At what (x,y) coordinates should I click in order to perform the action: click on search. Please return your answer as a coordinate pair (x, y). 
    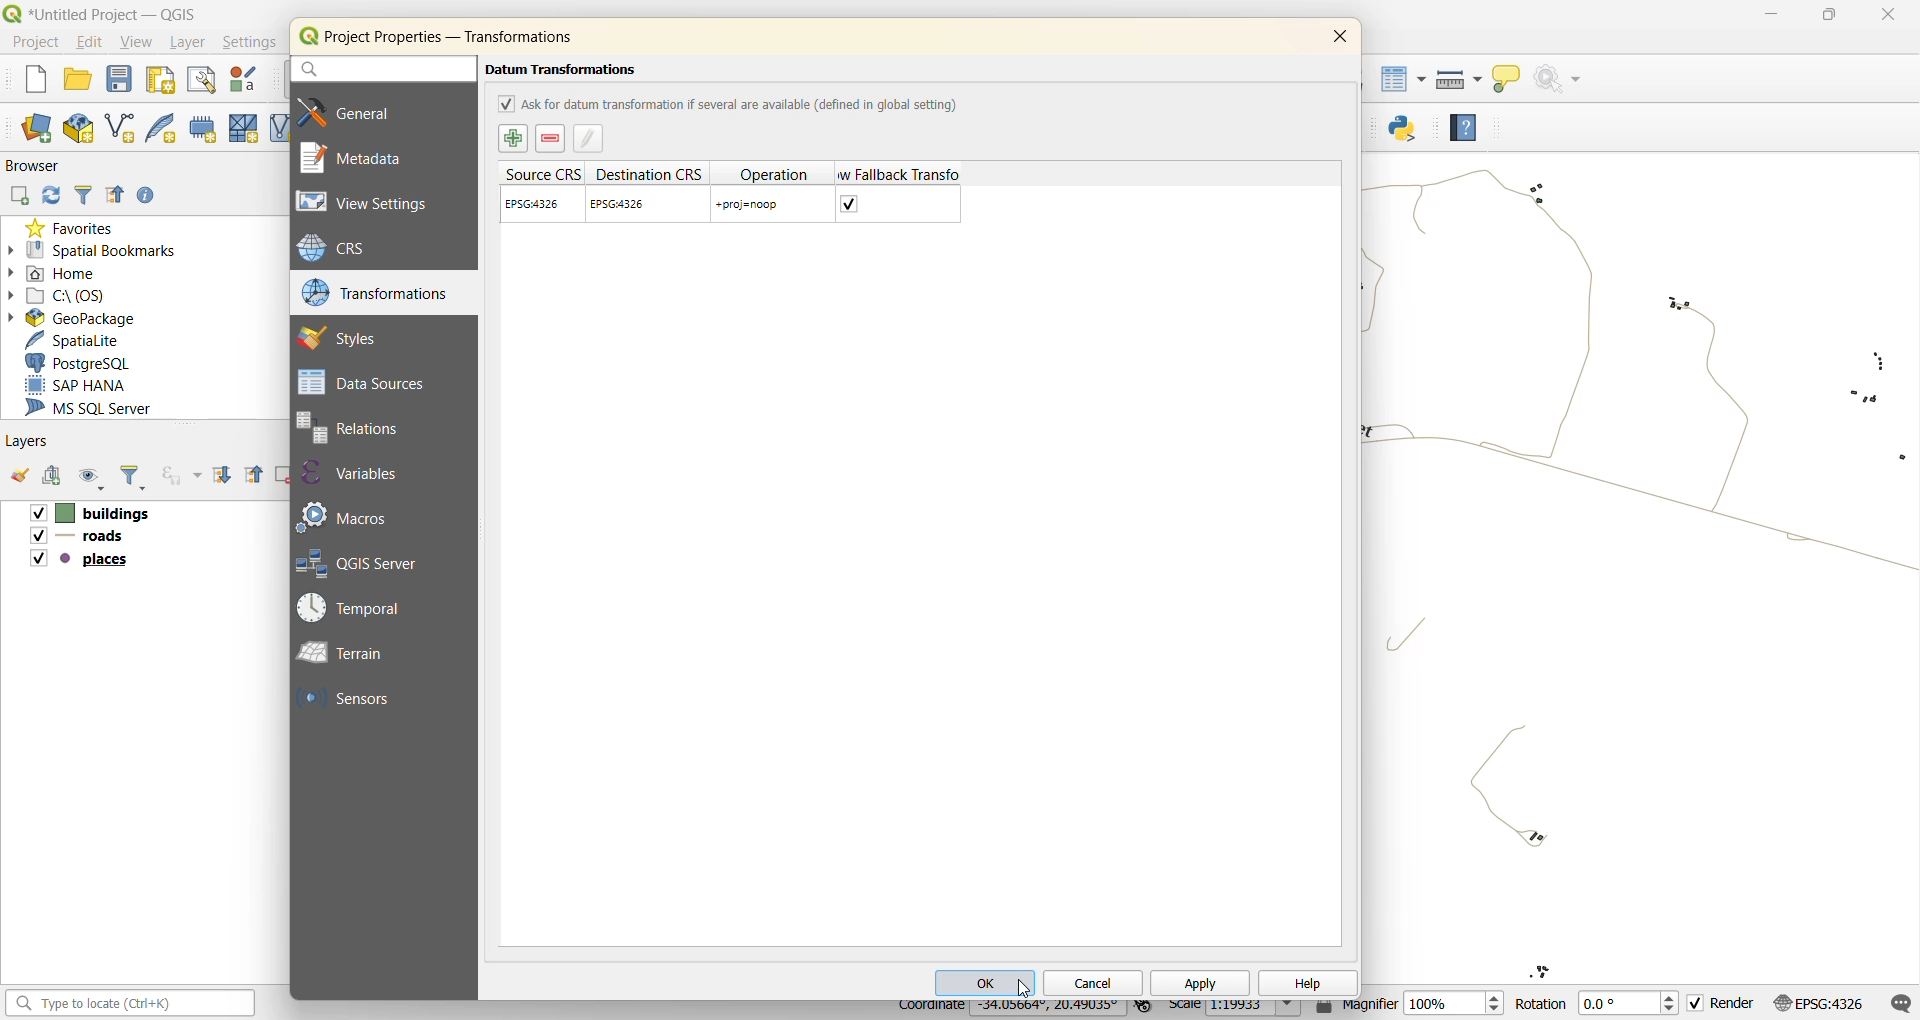
    Looking at the image, I should click on (377, 70).